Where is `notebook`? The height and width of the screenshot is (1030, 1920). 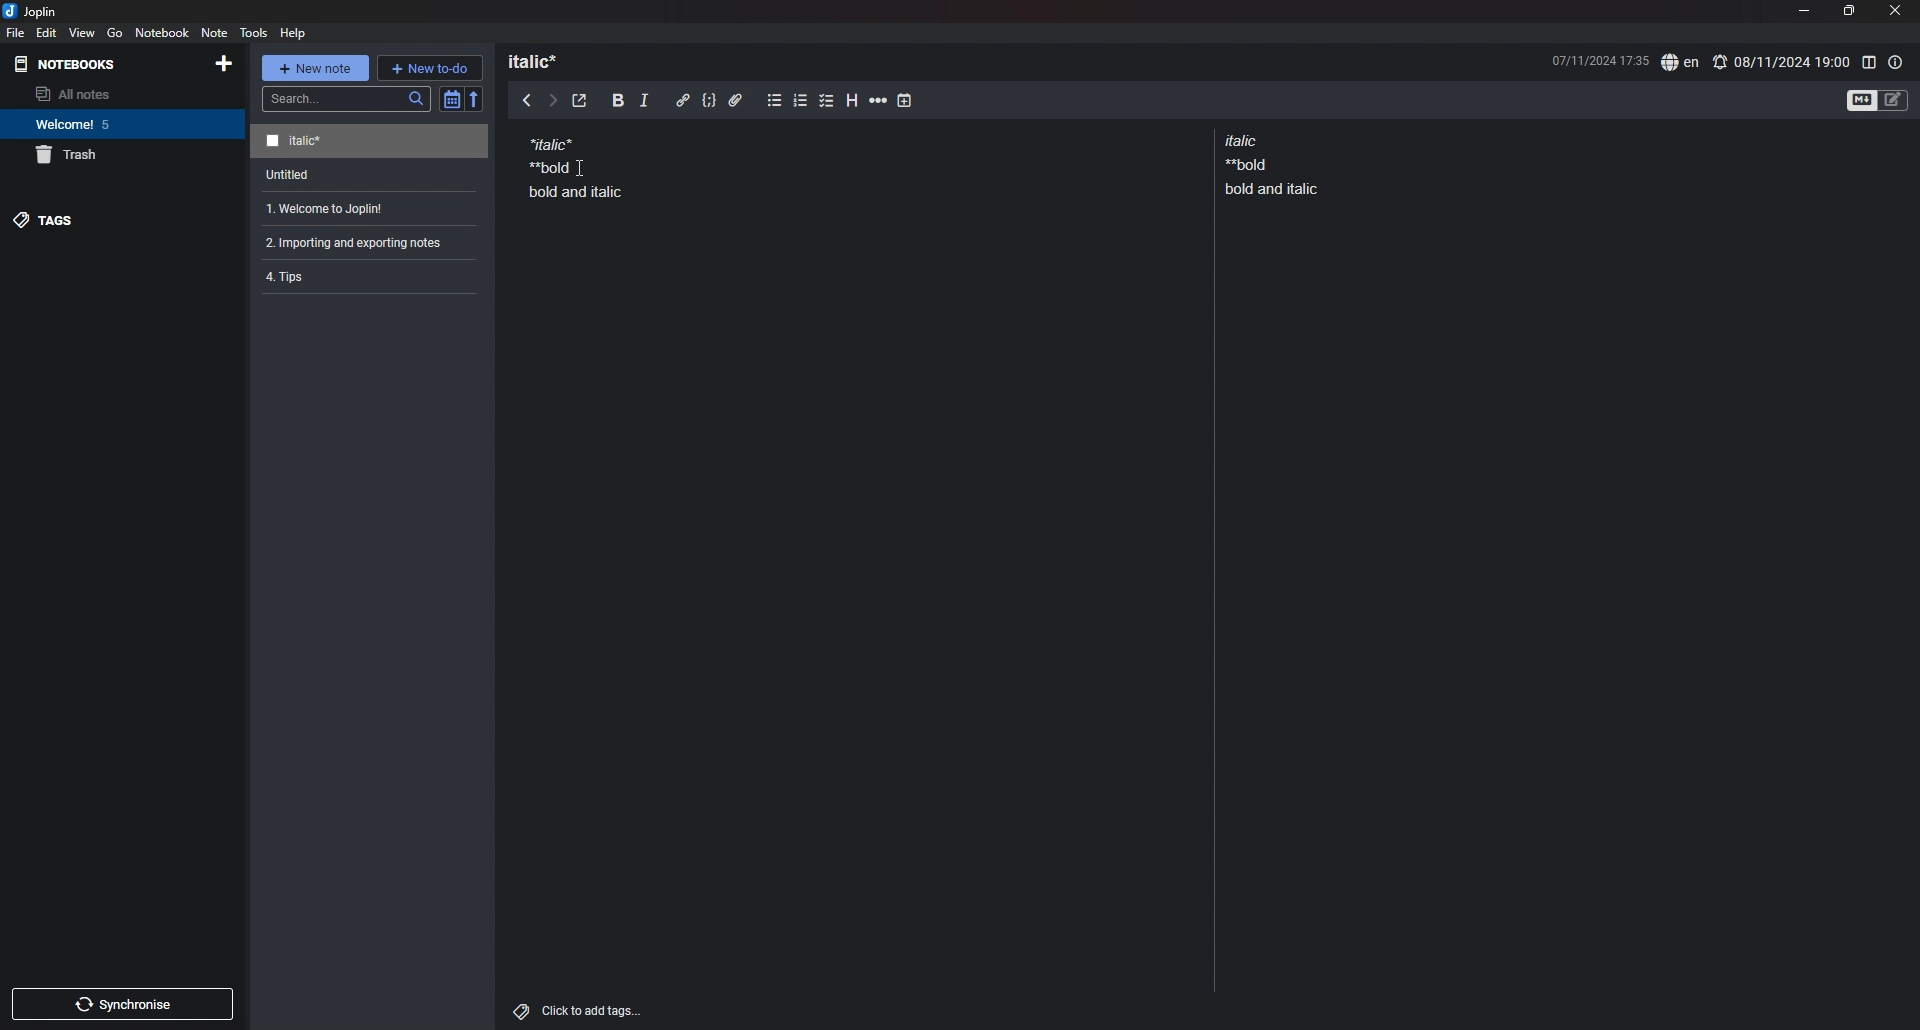
notebook is located at coordinates (120, 124).